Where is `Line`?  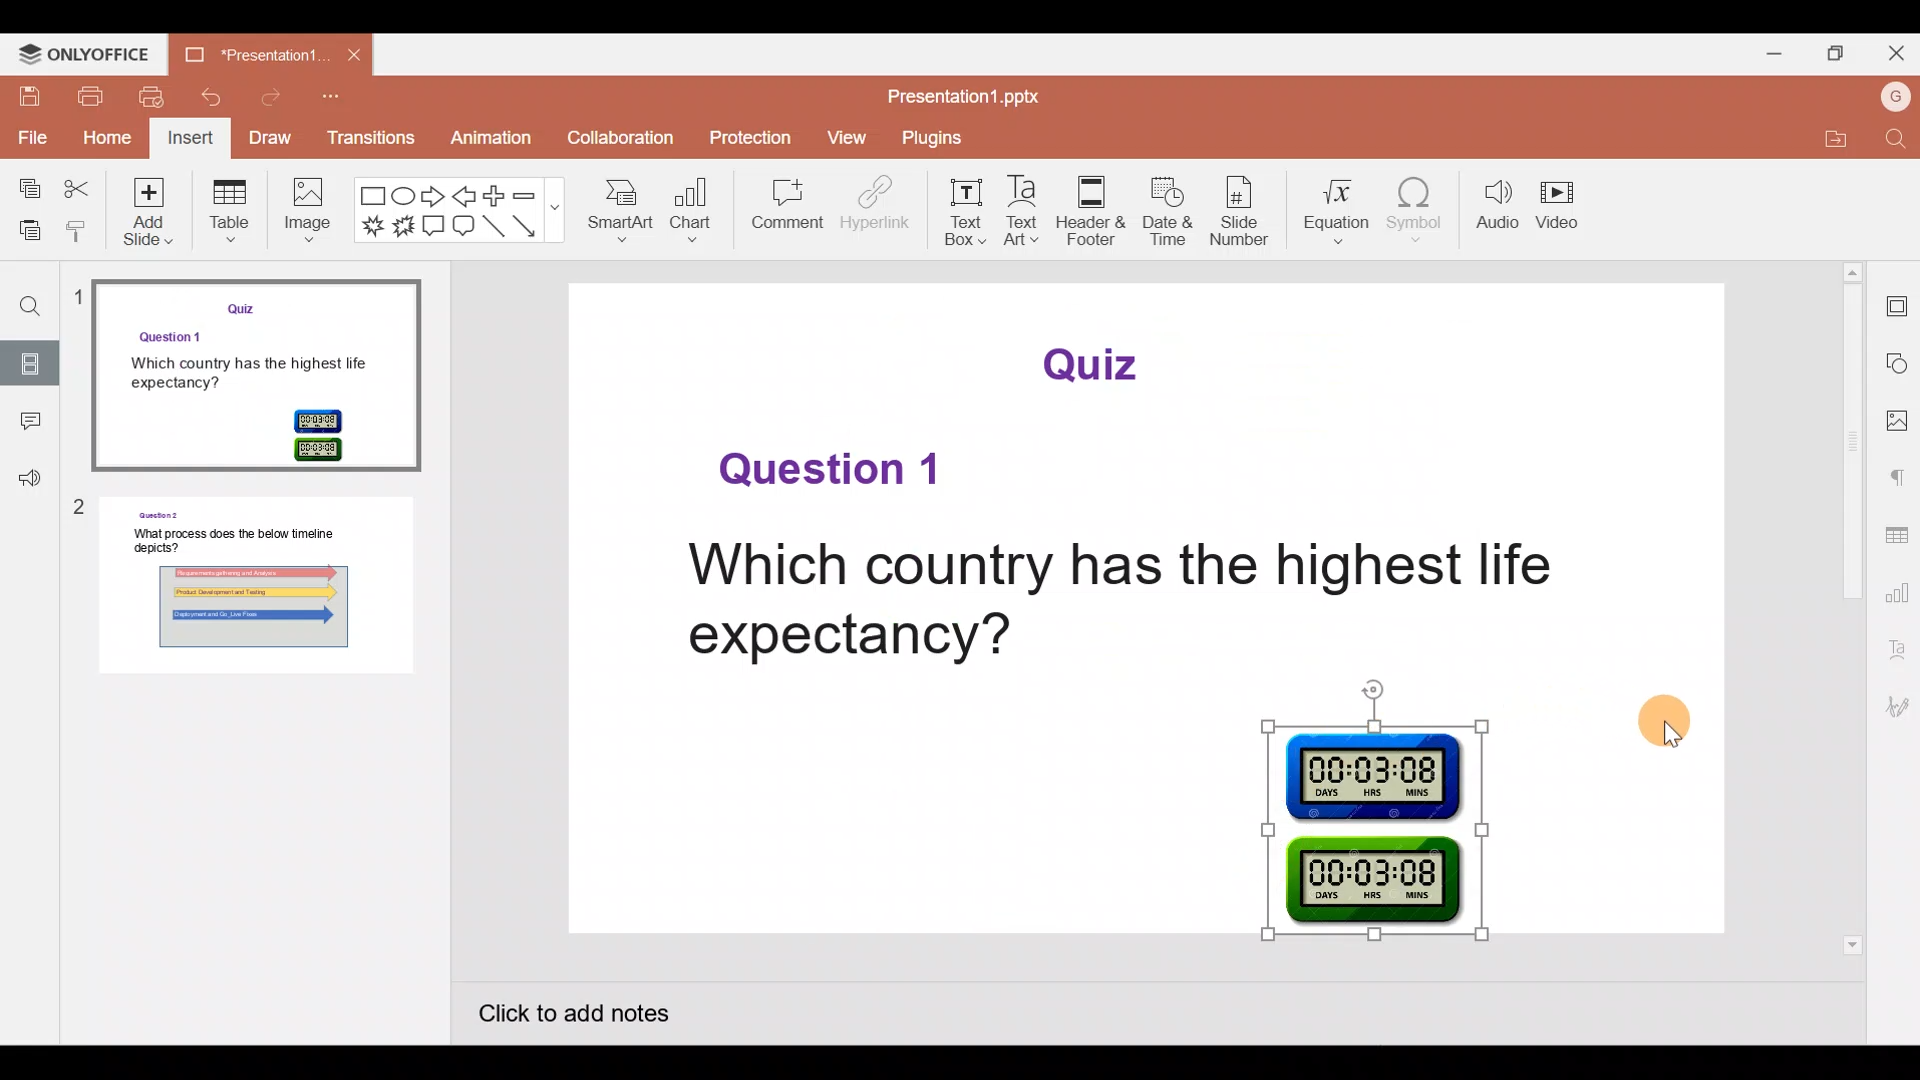 Line is located at coordinates (493, 227).